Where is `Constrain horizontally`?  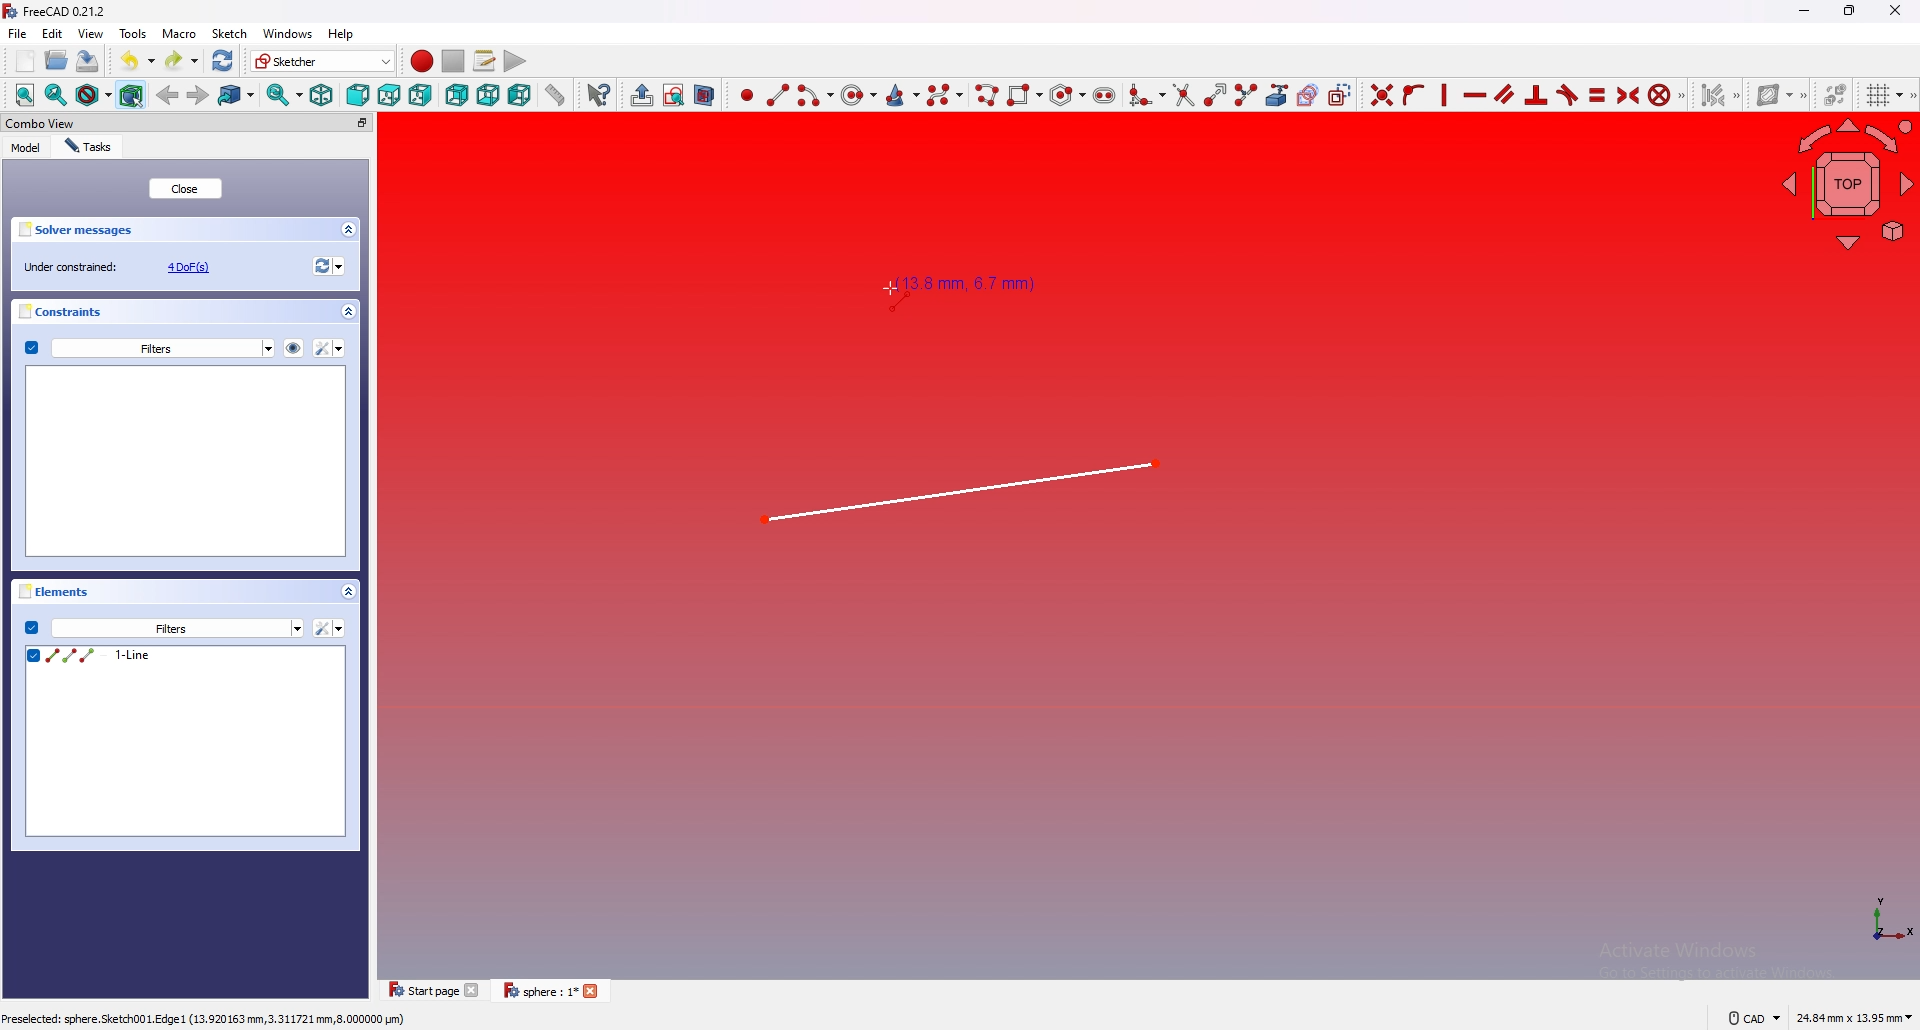 Constrain horizontally is located at coordinates (1474, 95).